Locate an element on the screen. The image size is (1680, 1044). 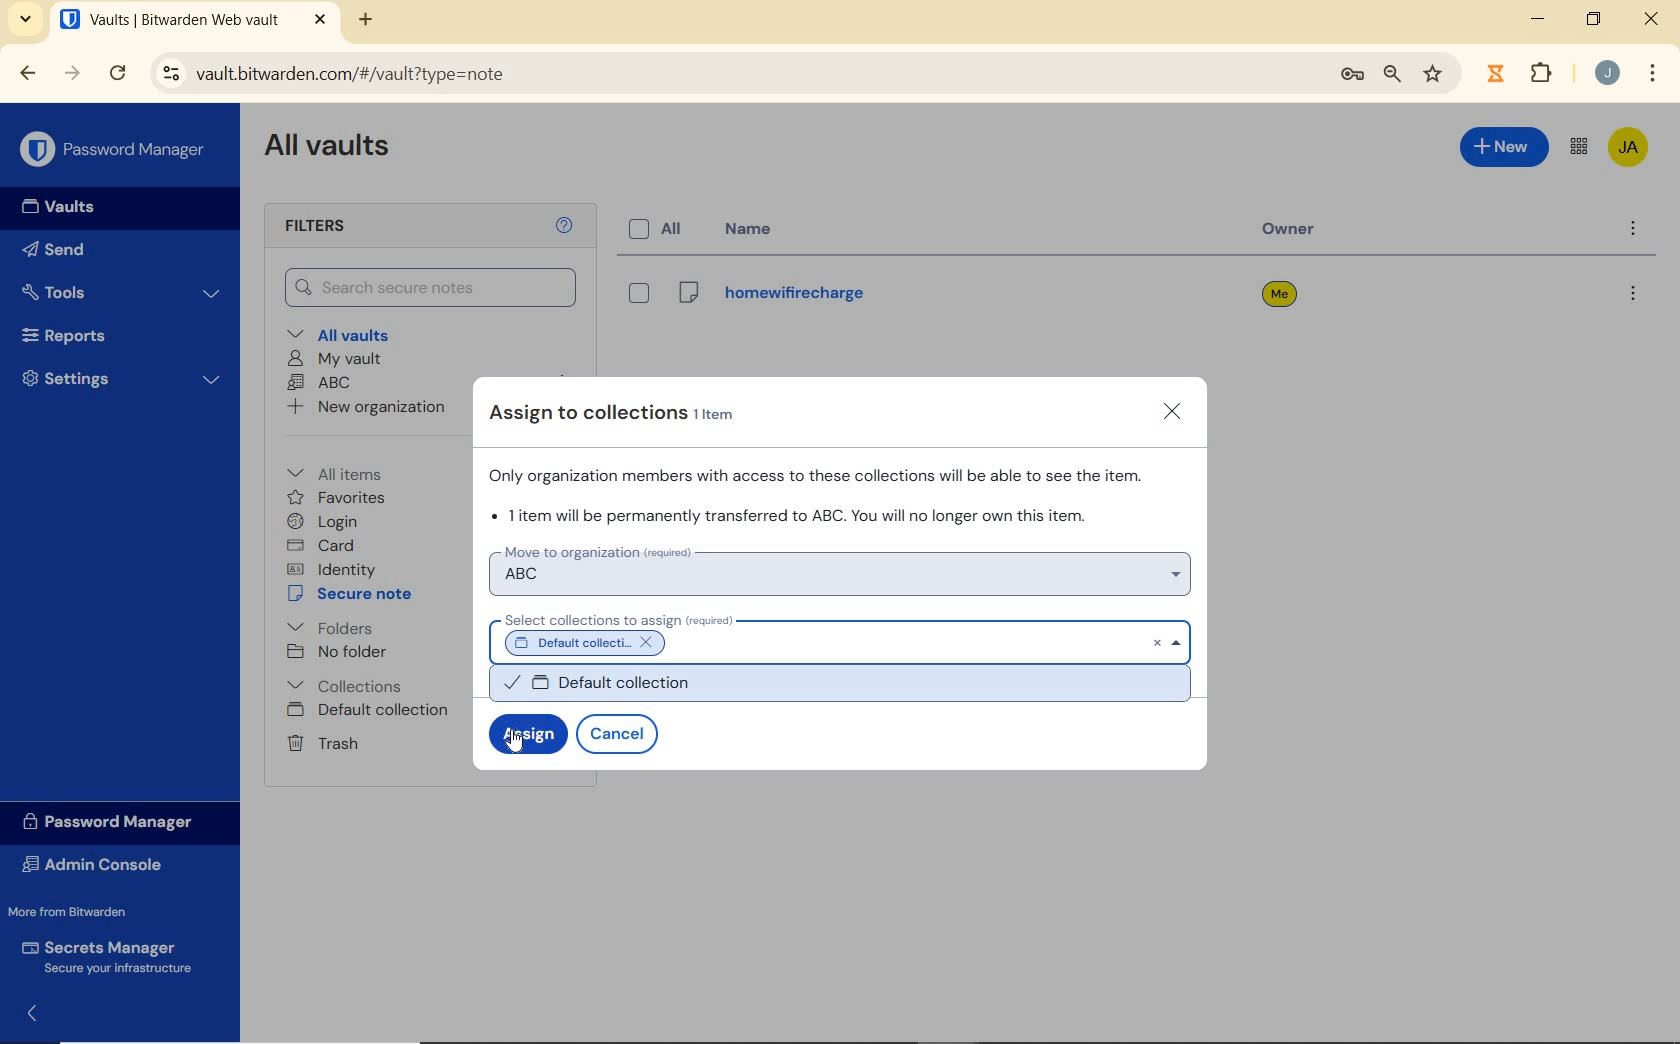
minimize is located at coordinates (1538, 18).